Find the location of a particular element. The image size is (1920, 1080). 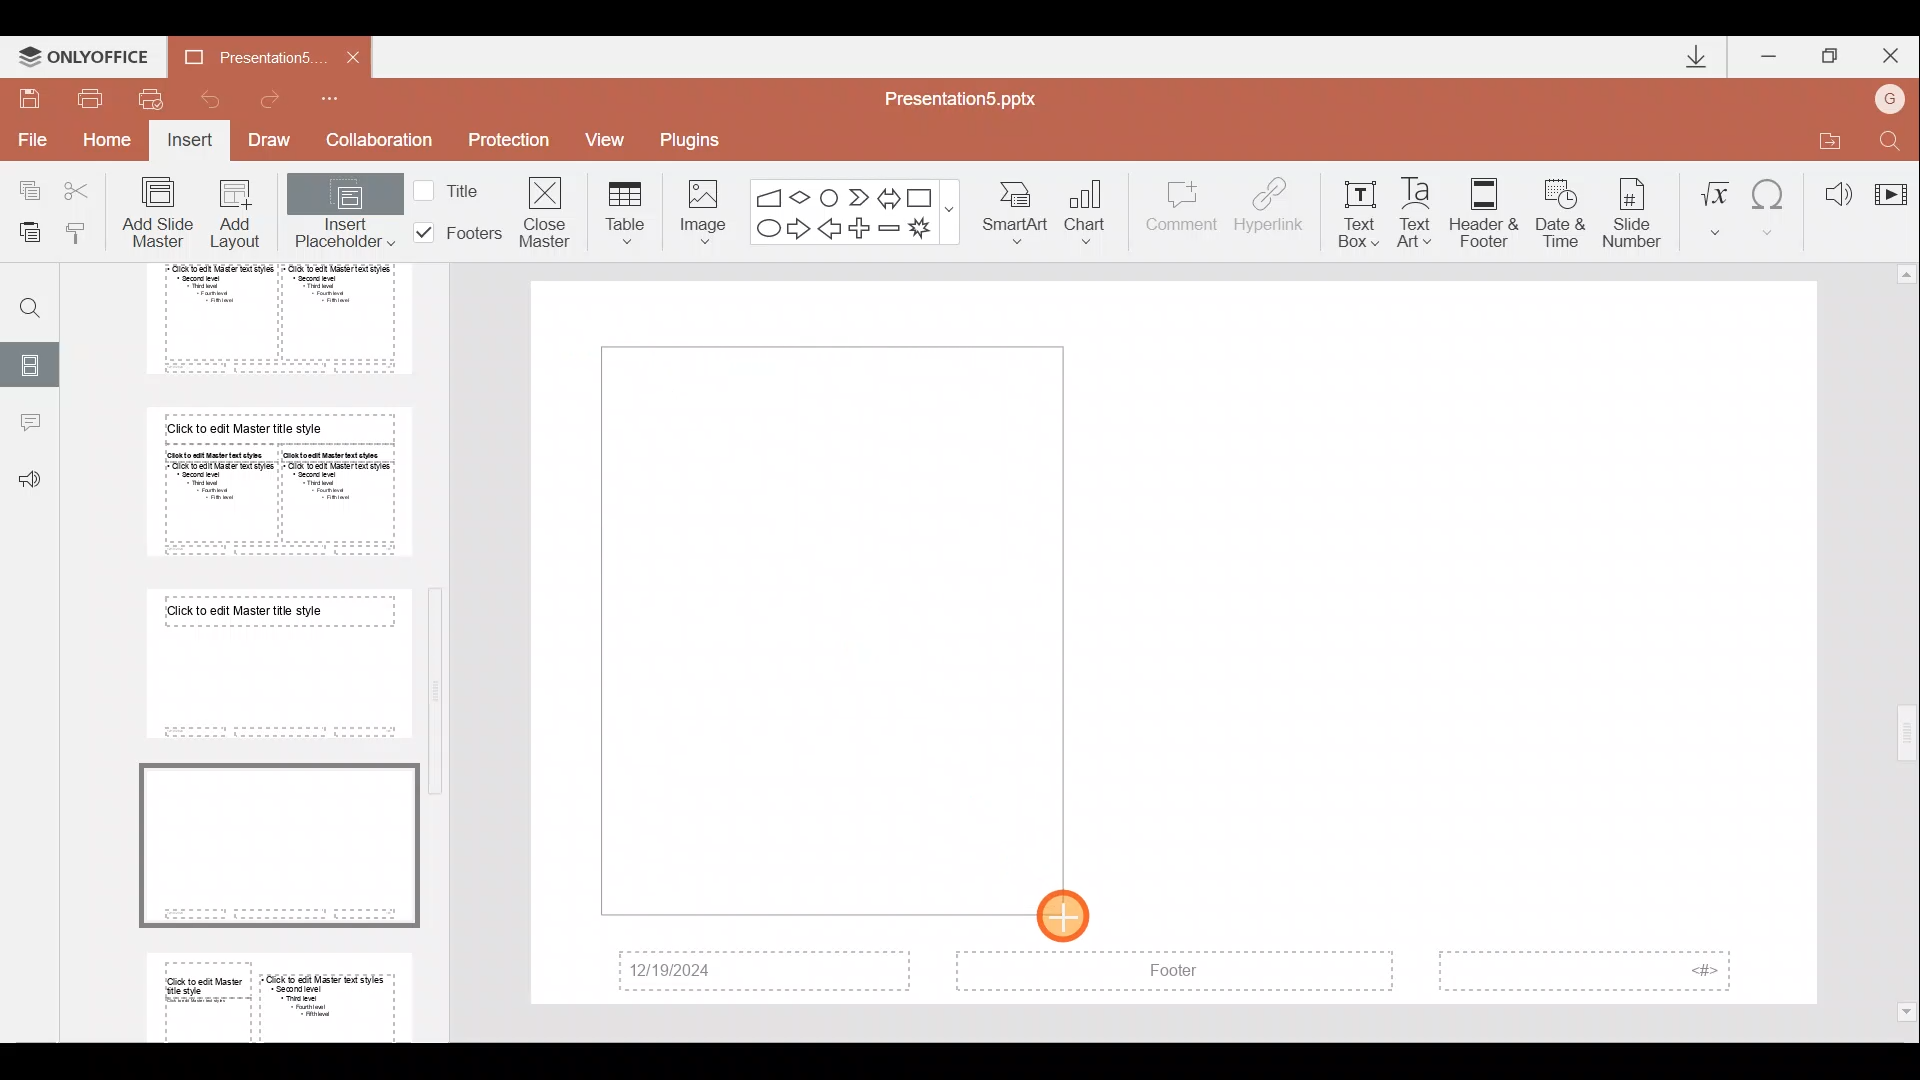

Close is located at coordinates (1894, 52).